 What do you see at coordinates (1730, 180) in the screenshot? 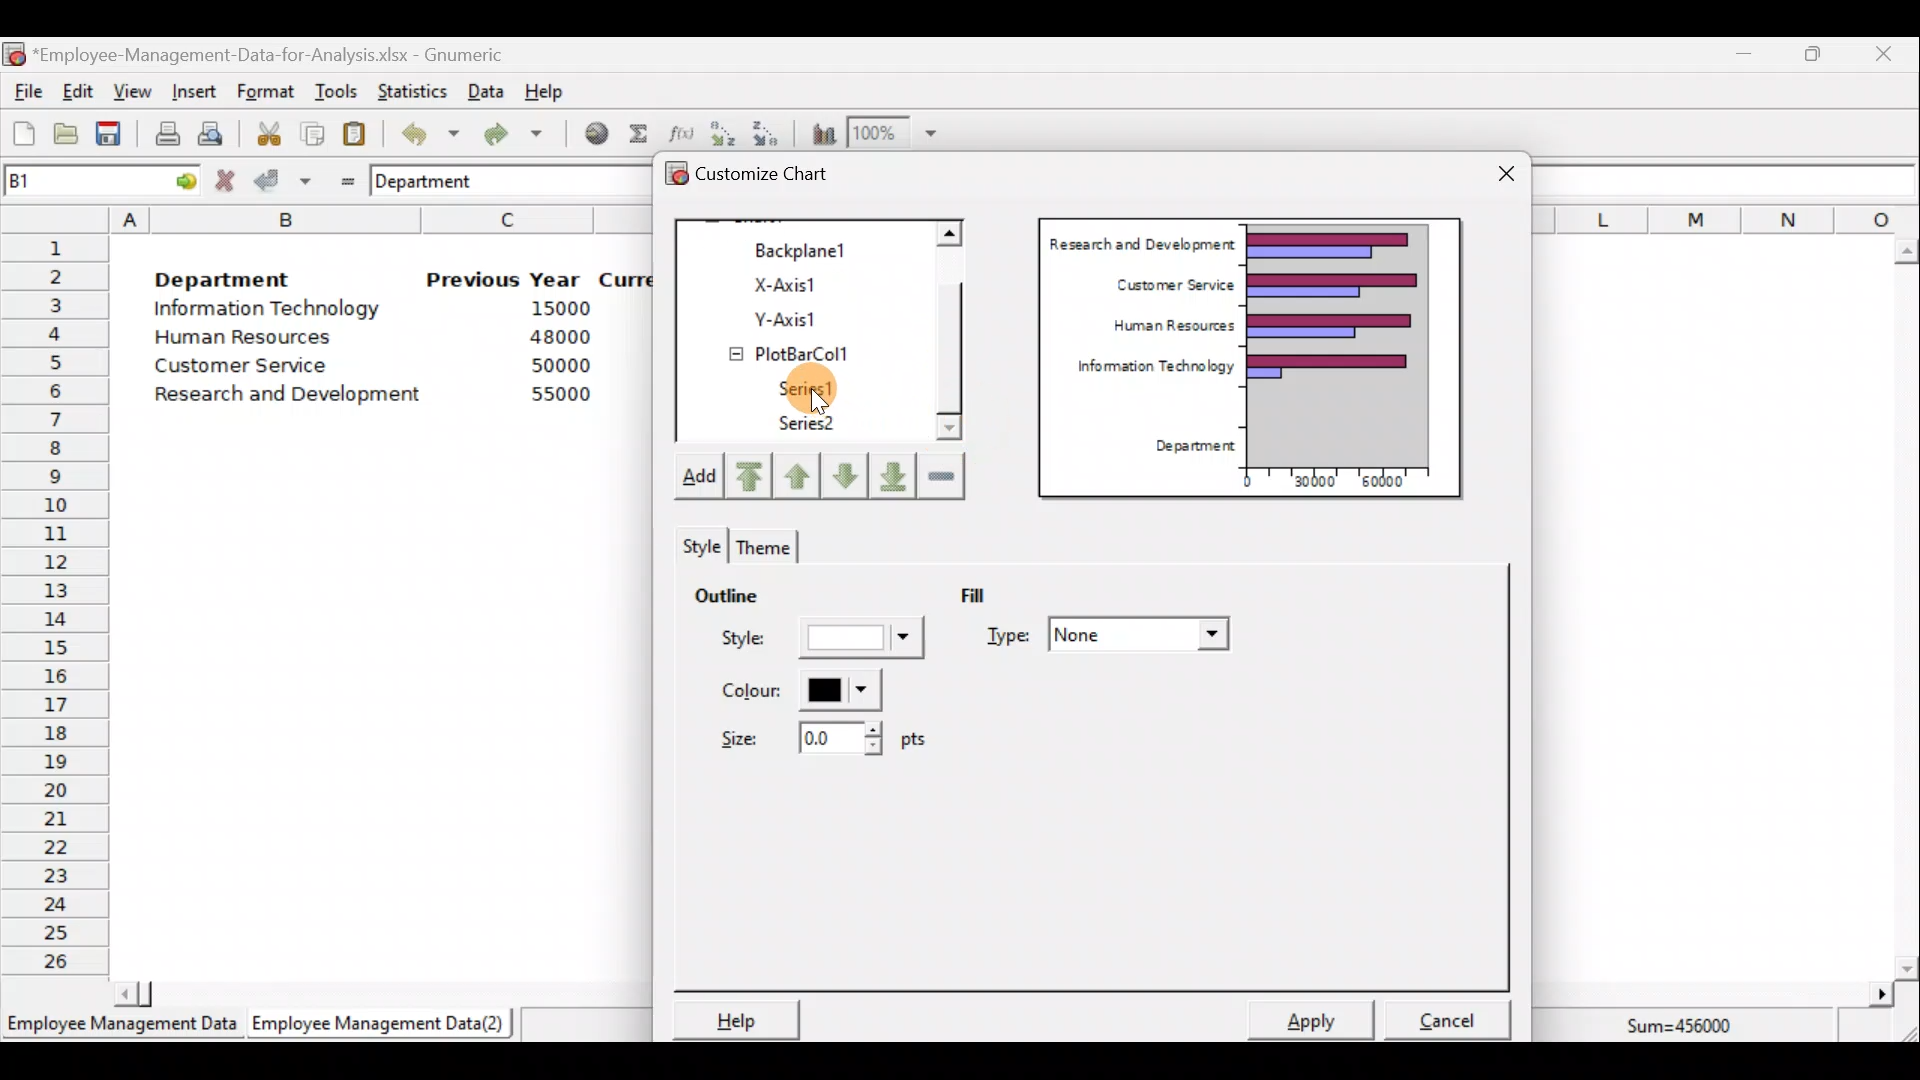
I see `Formula bar` at bounding box center [1730, 180].